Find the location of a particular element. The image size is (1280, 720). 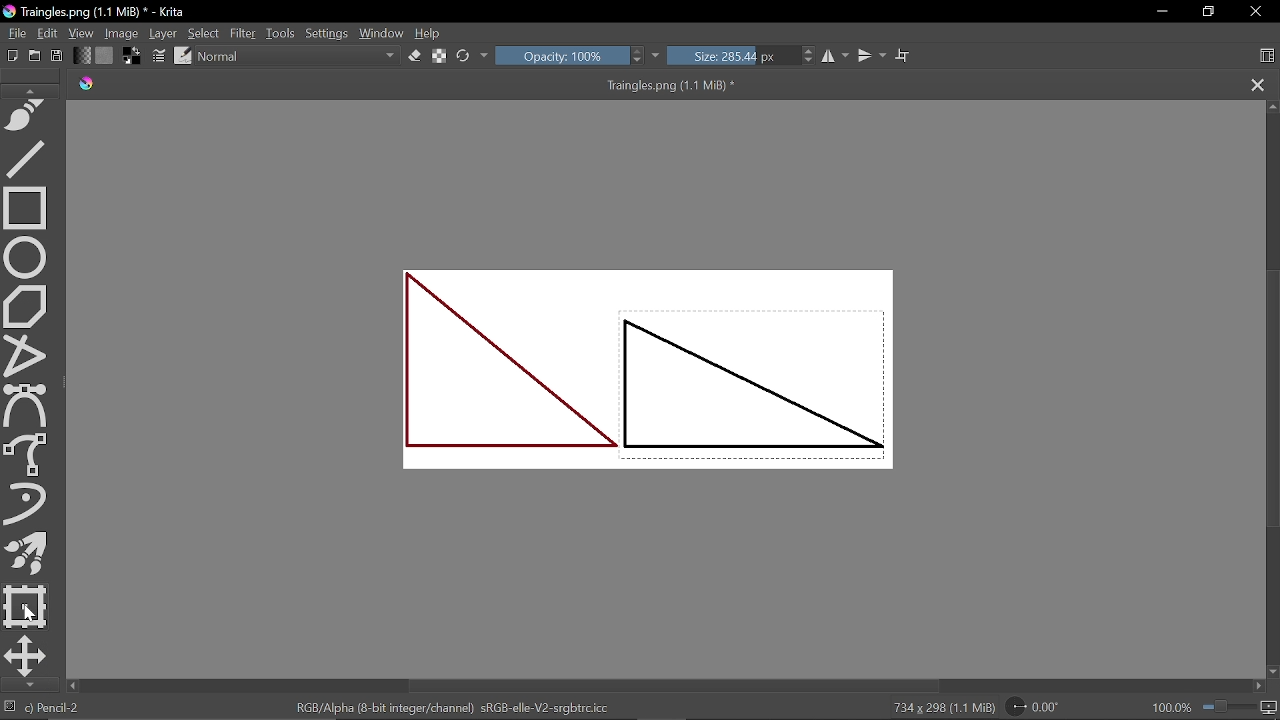

Eraser is located at coordinates (416, 56).